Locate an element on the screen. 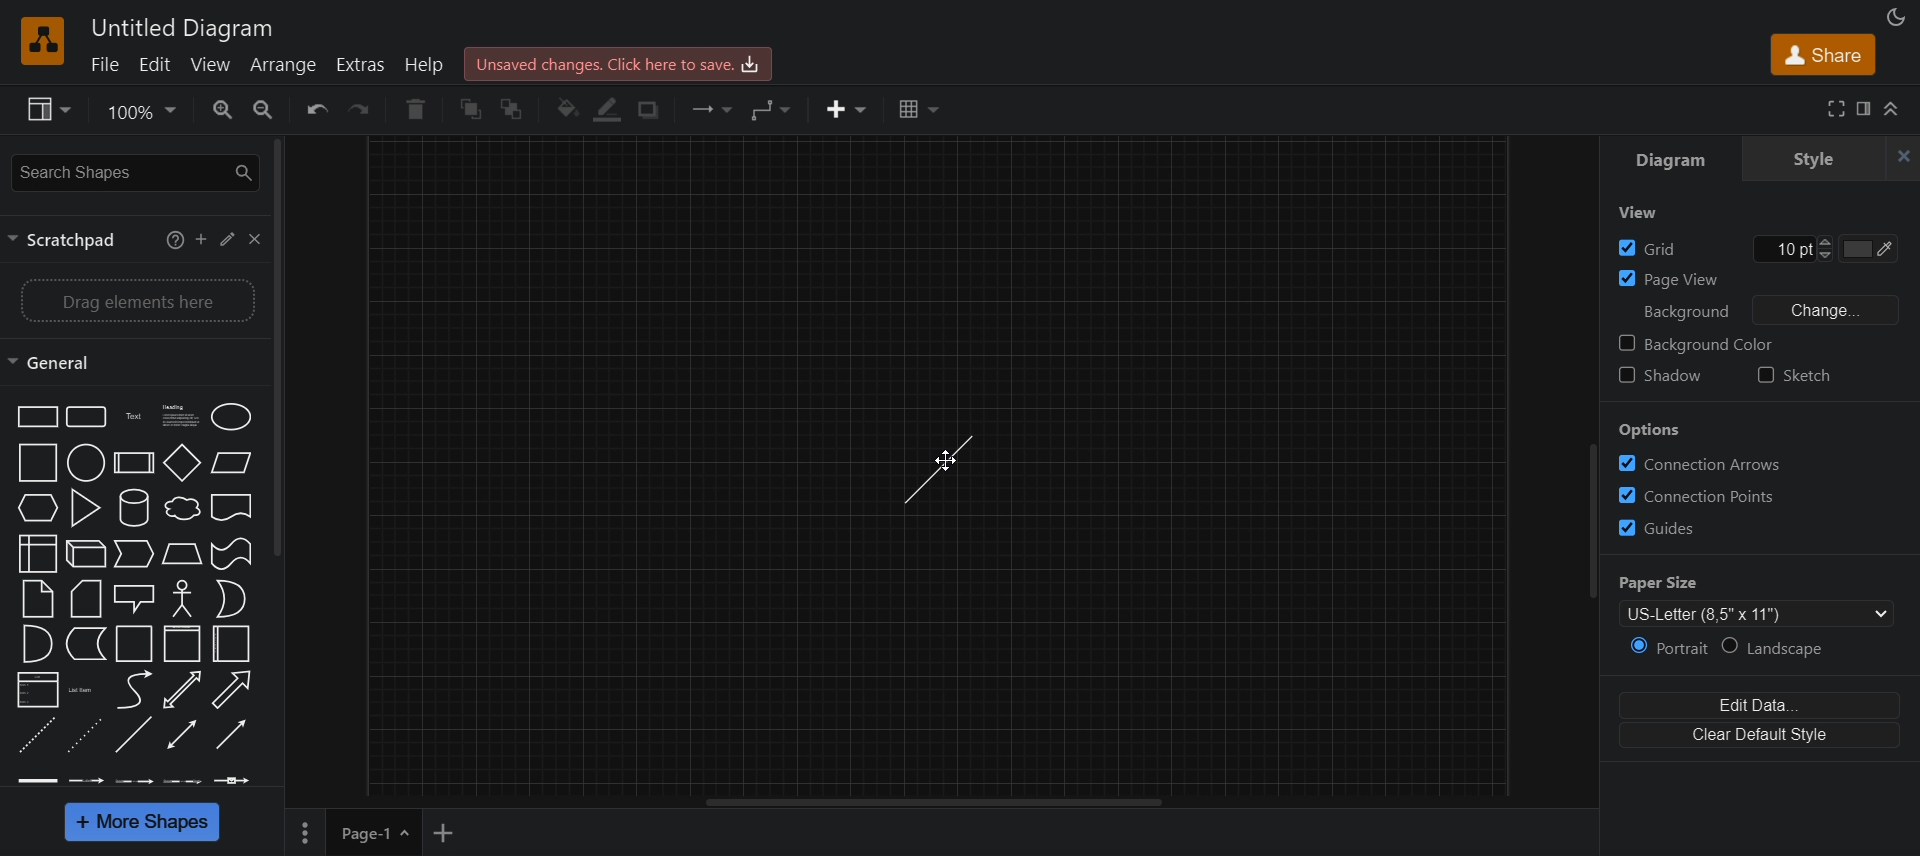  fill color is located at coordinates (562, 109).